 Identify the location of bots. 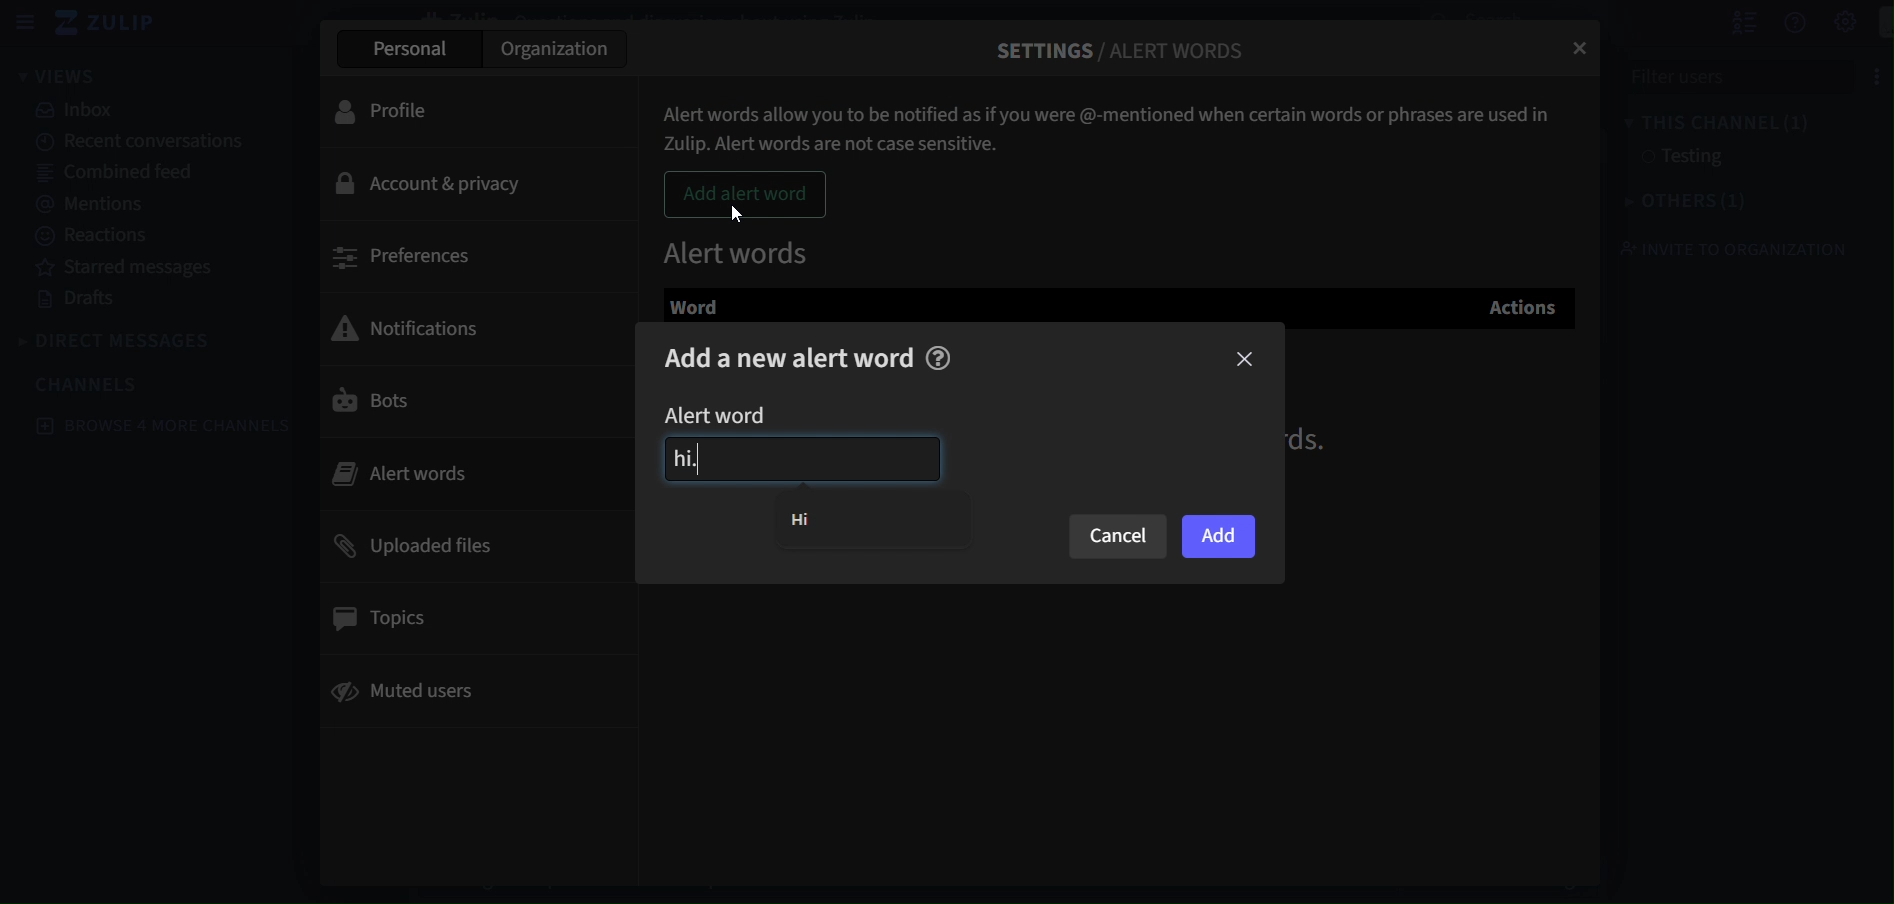
(374, 406).